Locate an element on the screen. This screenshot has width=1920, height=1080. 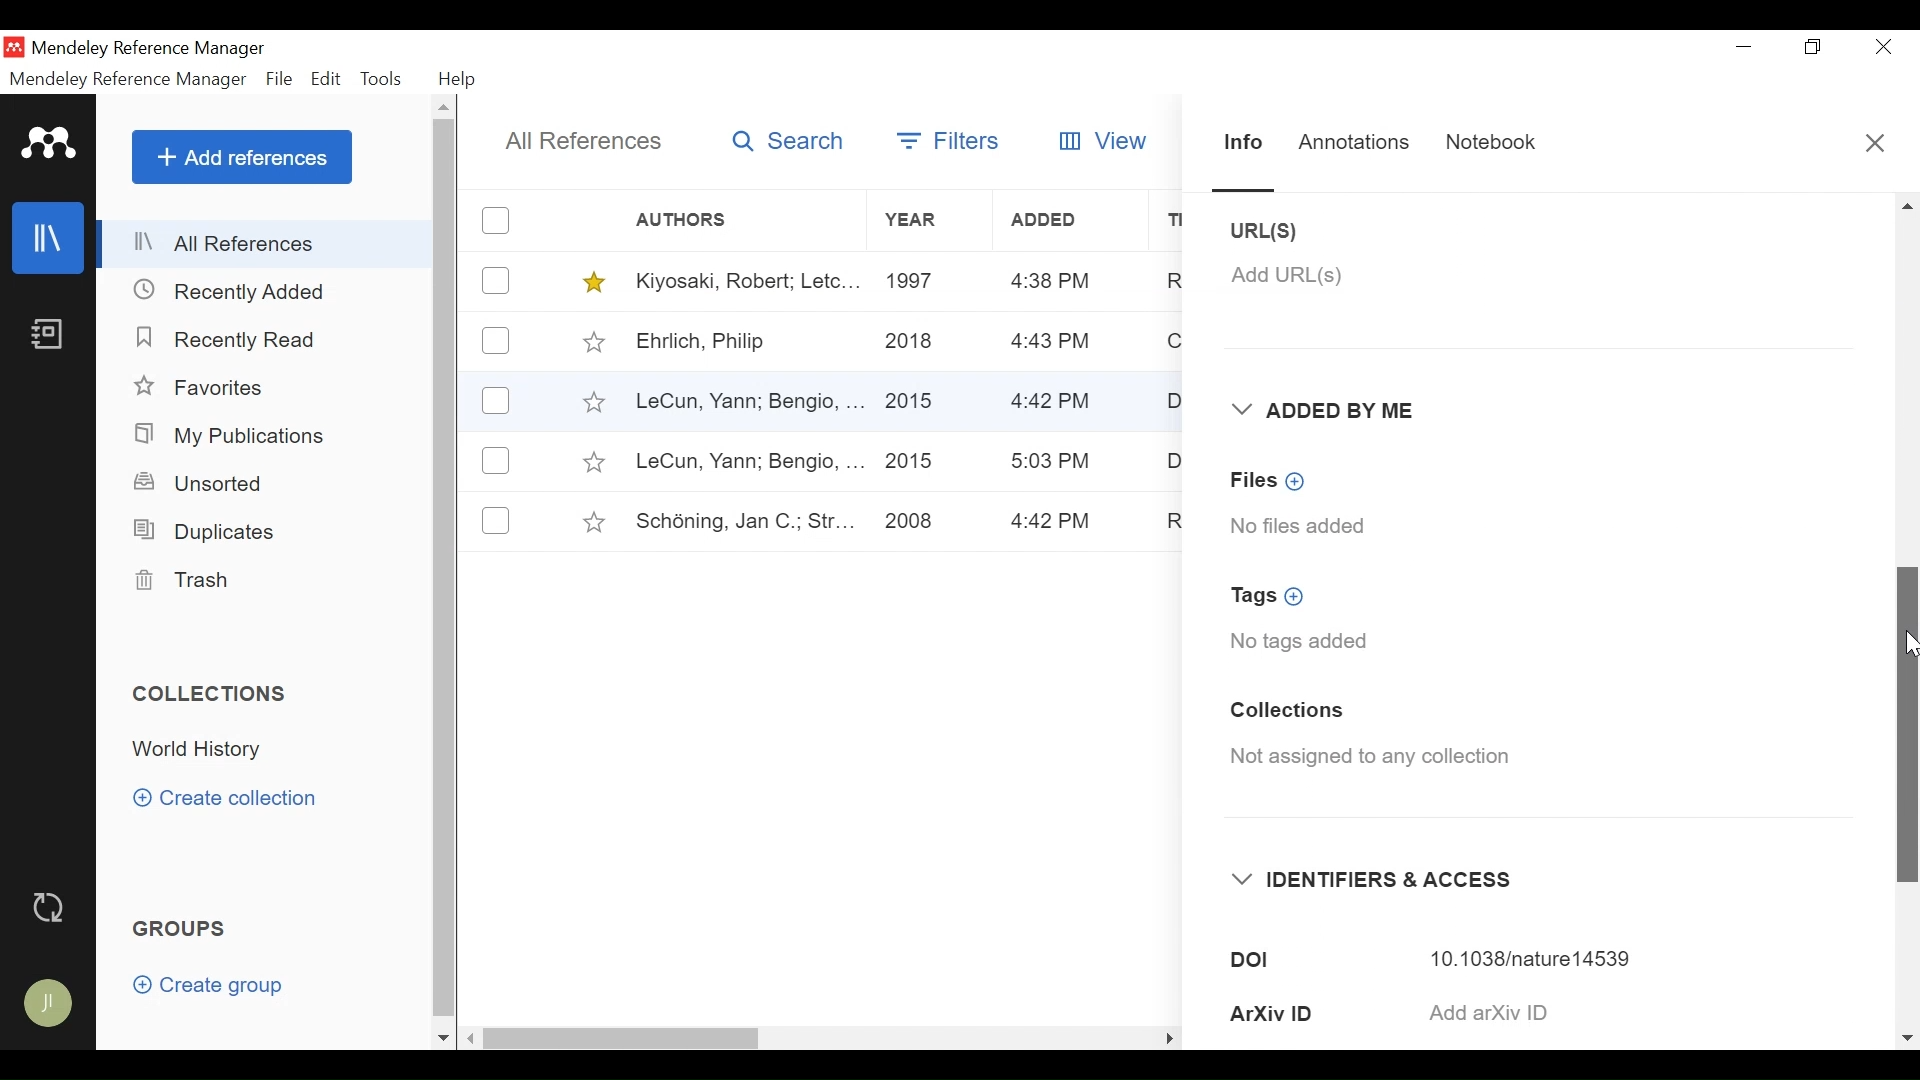
DOI is located at coordinates (1311, 960).